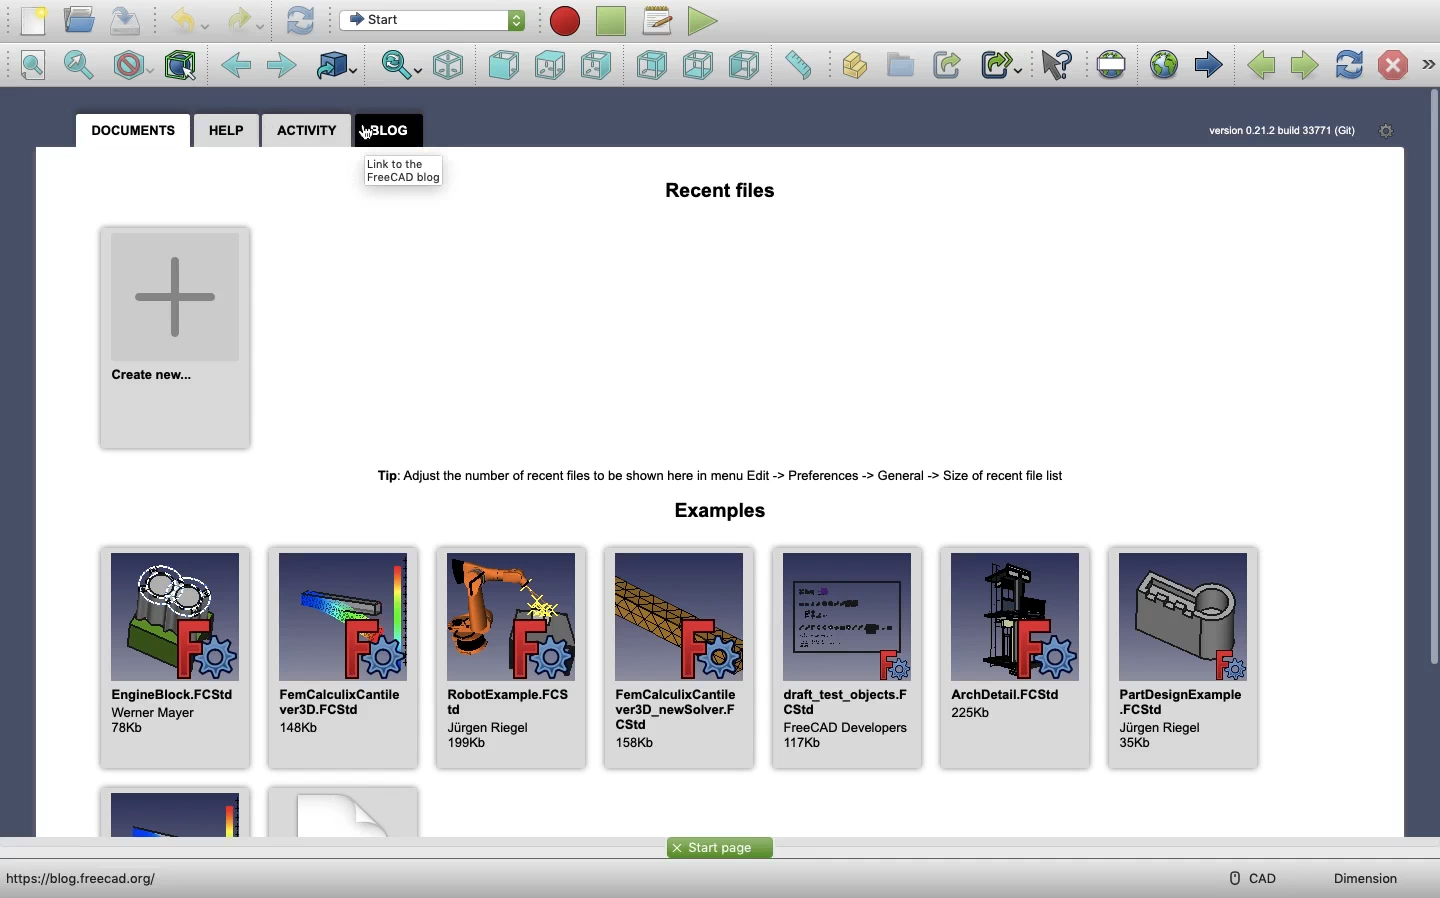 This screenshot has width=1440, height=898. What do you see at coordinates (174, 656) in the screenshot?
I see `Engine Block` at bounding box center [174, 656].